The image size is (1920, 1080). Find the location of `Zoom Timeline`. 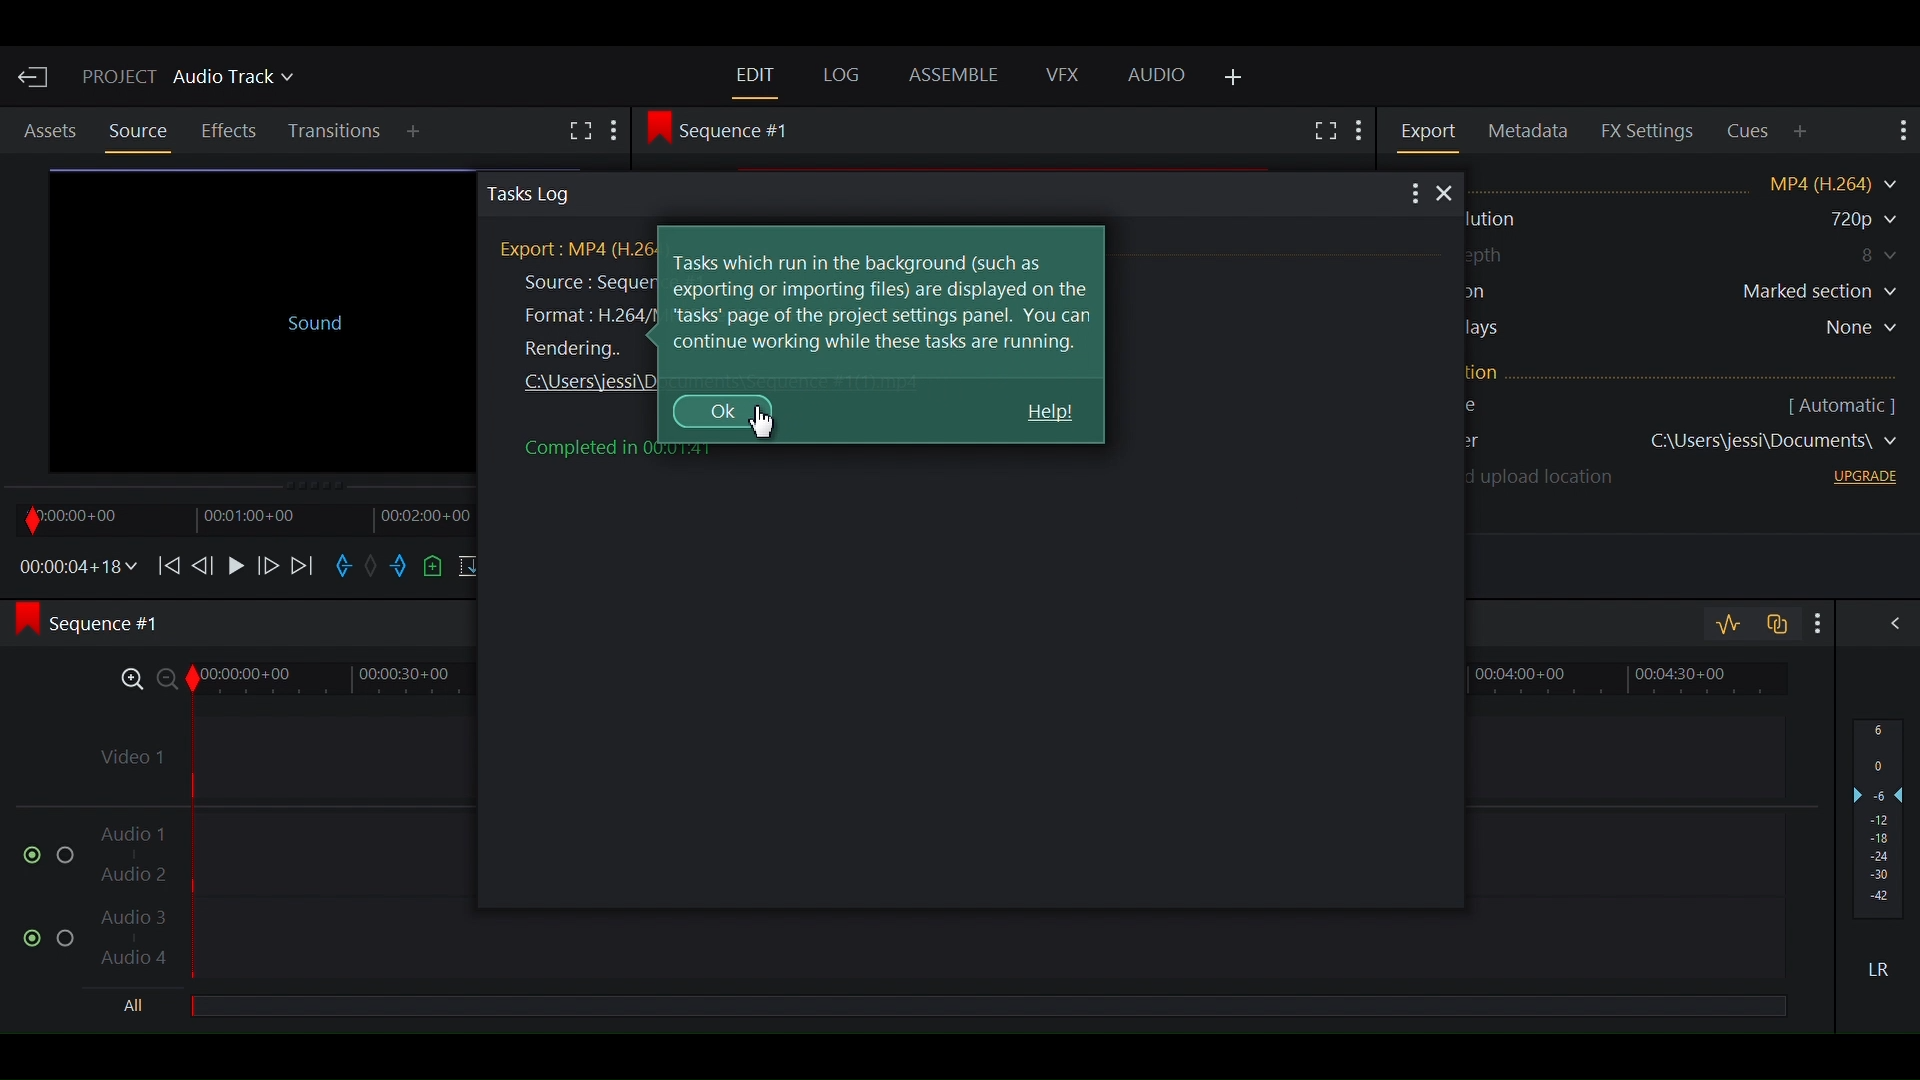

Zoom Timeline is located at coordinates (940, 676).